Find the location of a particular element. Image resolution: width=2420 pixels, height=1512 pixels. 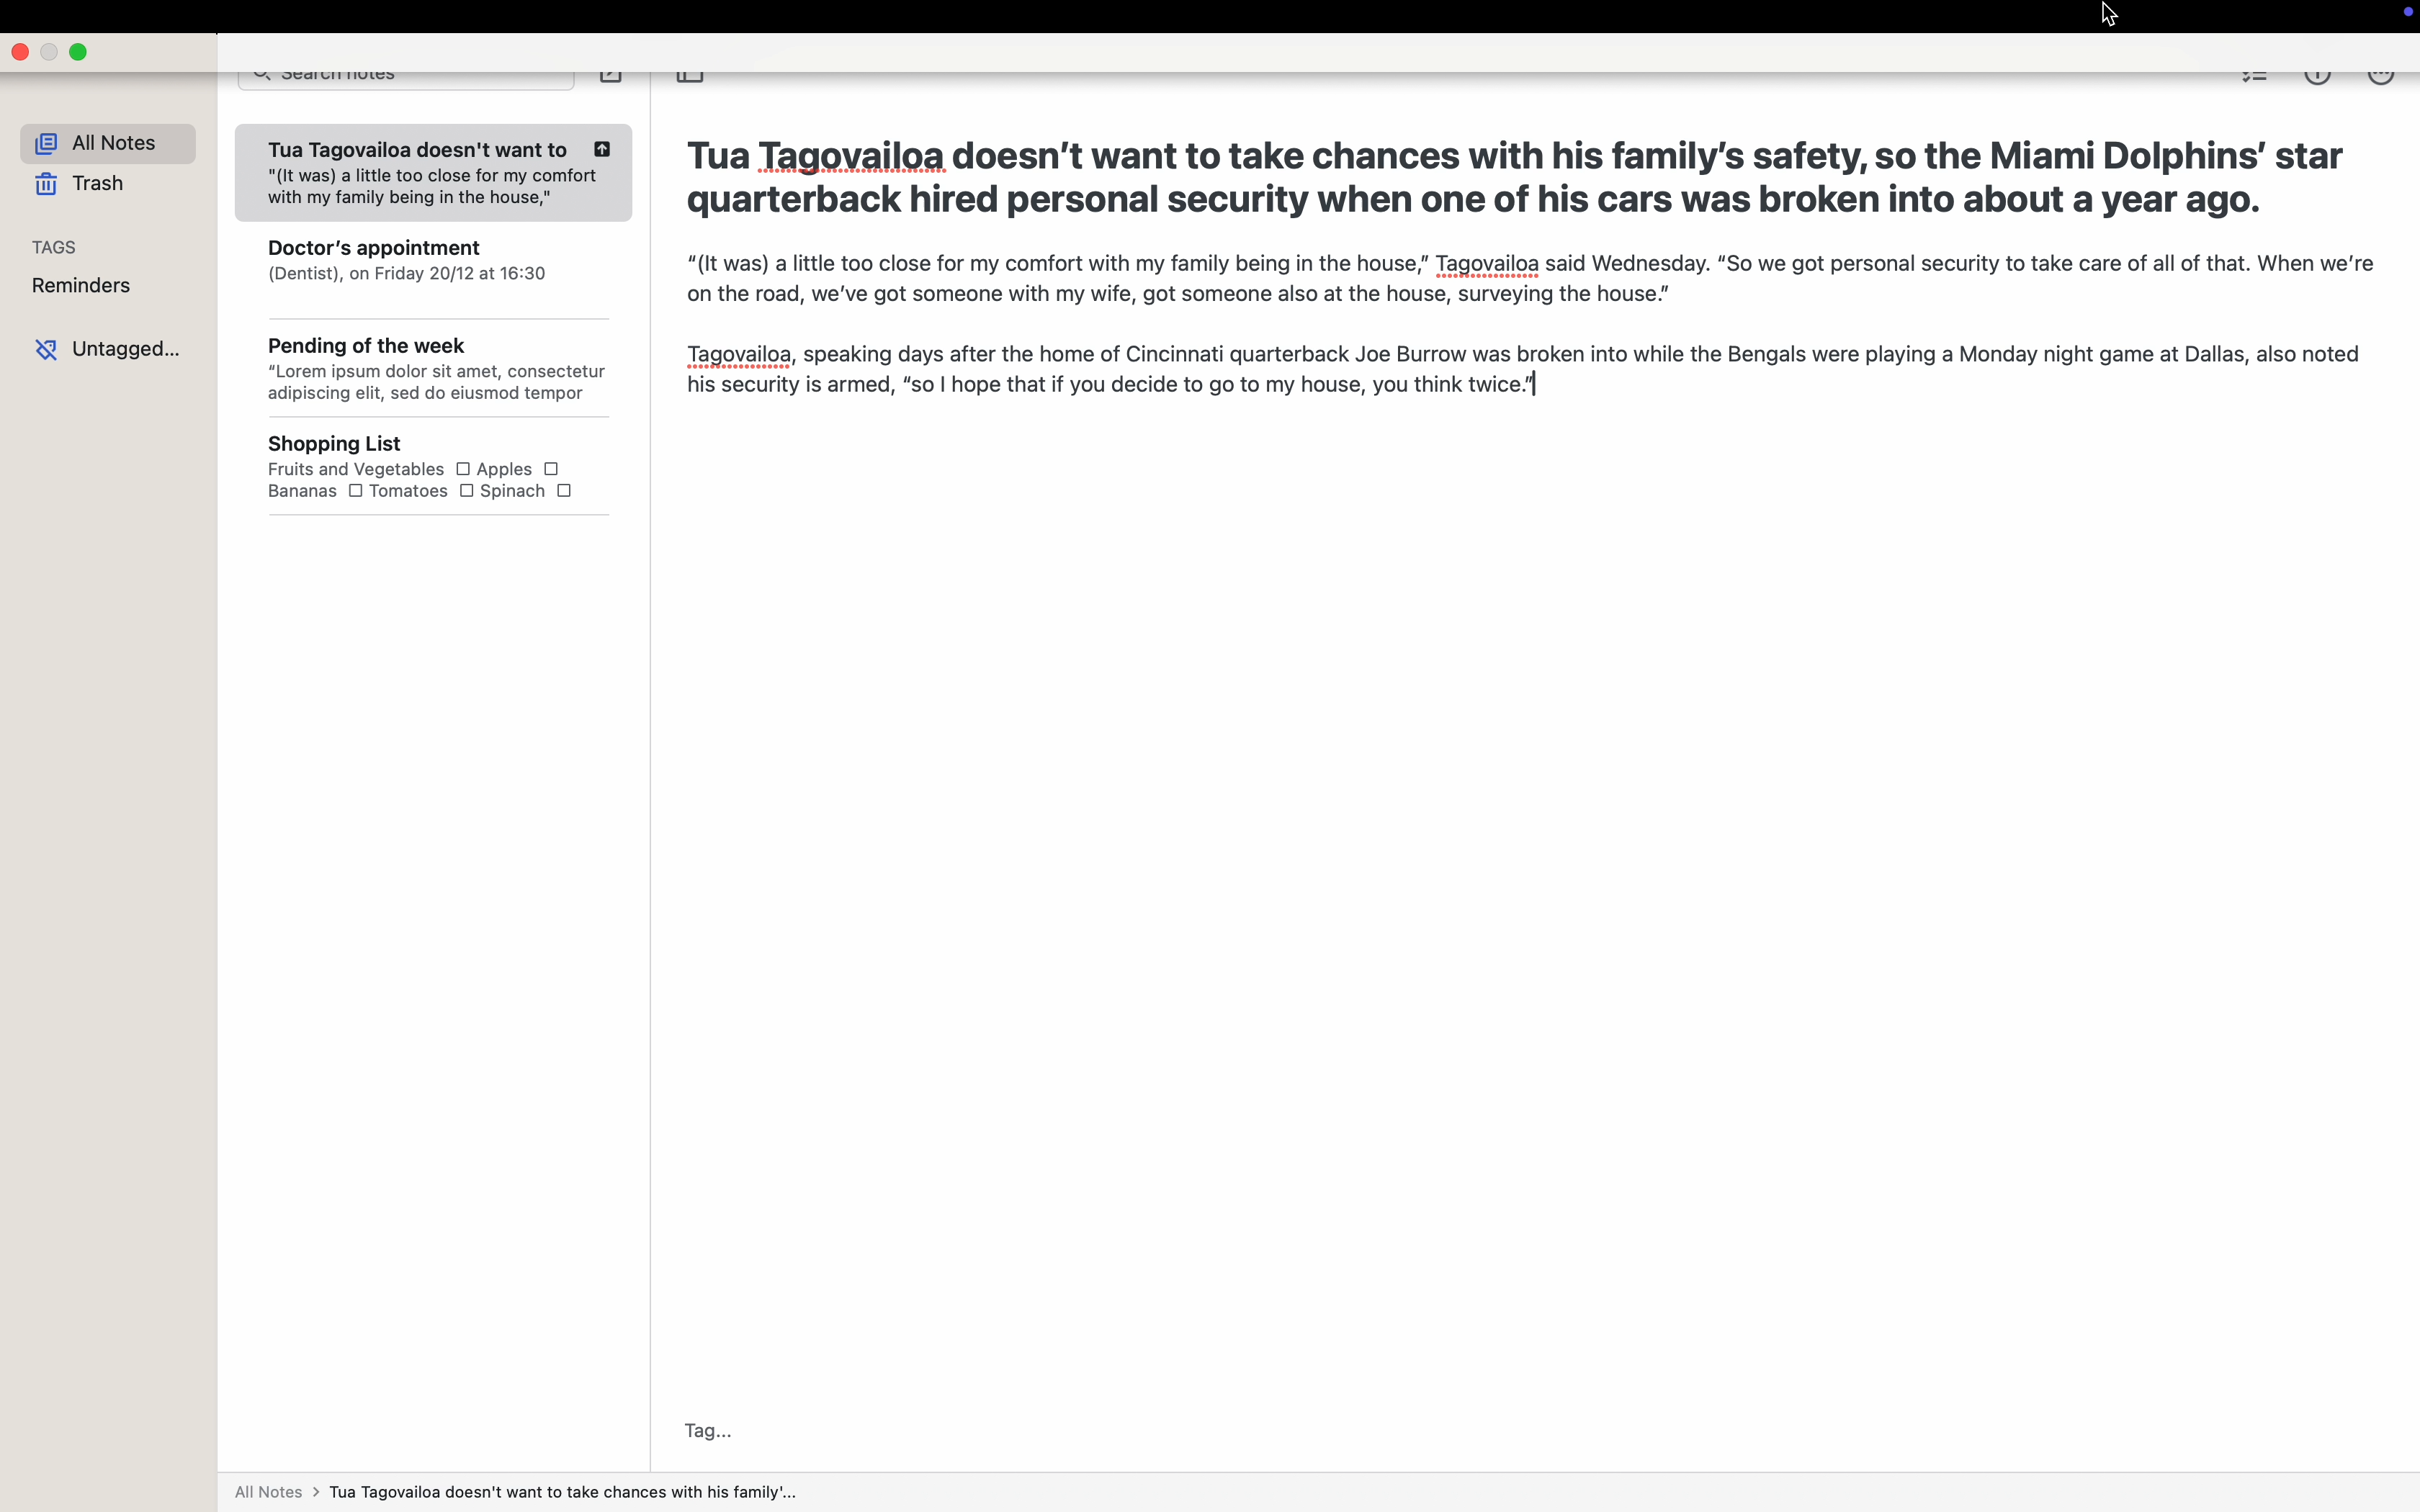

metrics is located at coordinates (2317, 71).